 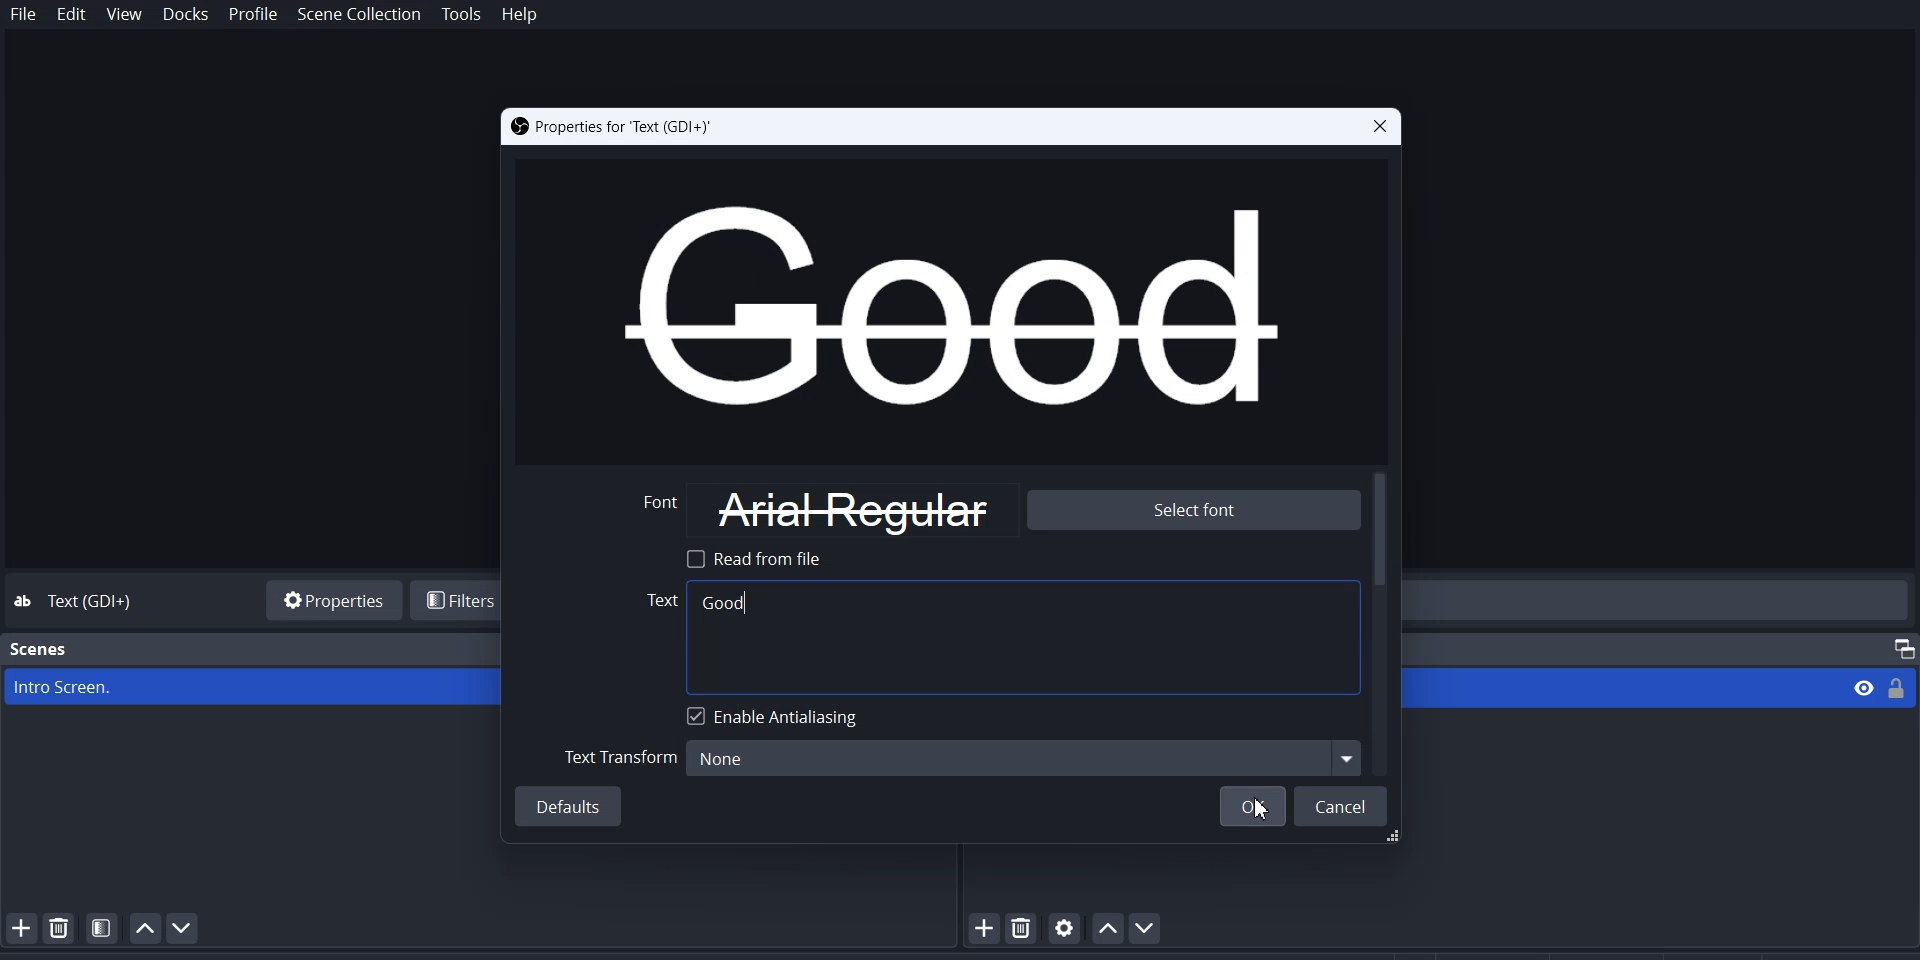 I want to click on Cursor, so click(x=1259, y=810).